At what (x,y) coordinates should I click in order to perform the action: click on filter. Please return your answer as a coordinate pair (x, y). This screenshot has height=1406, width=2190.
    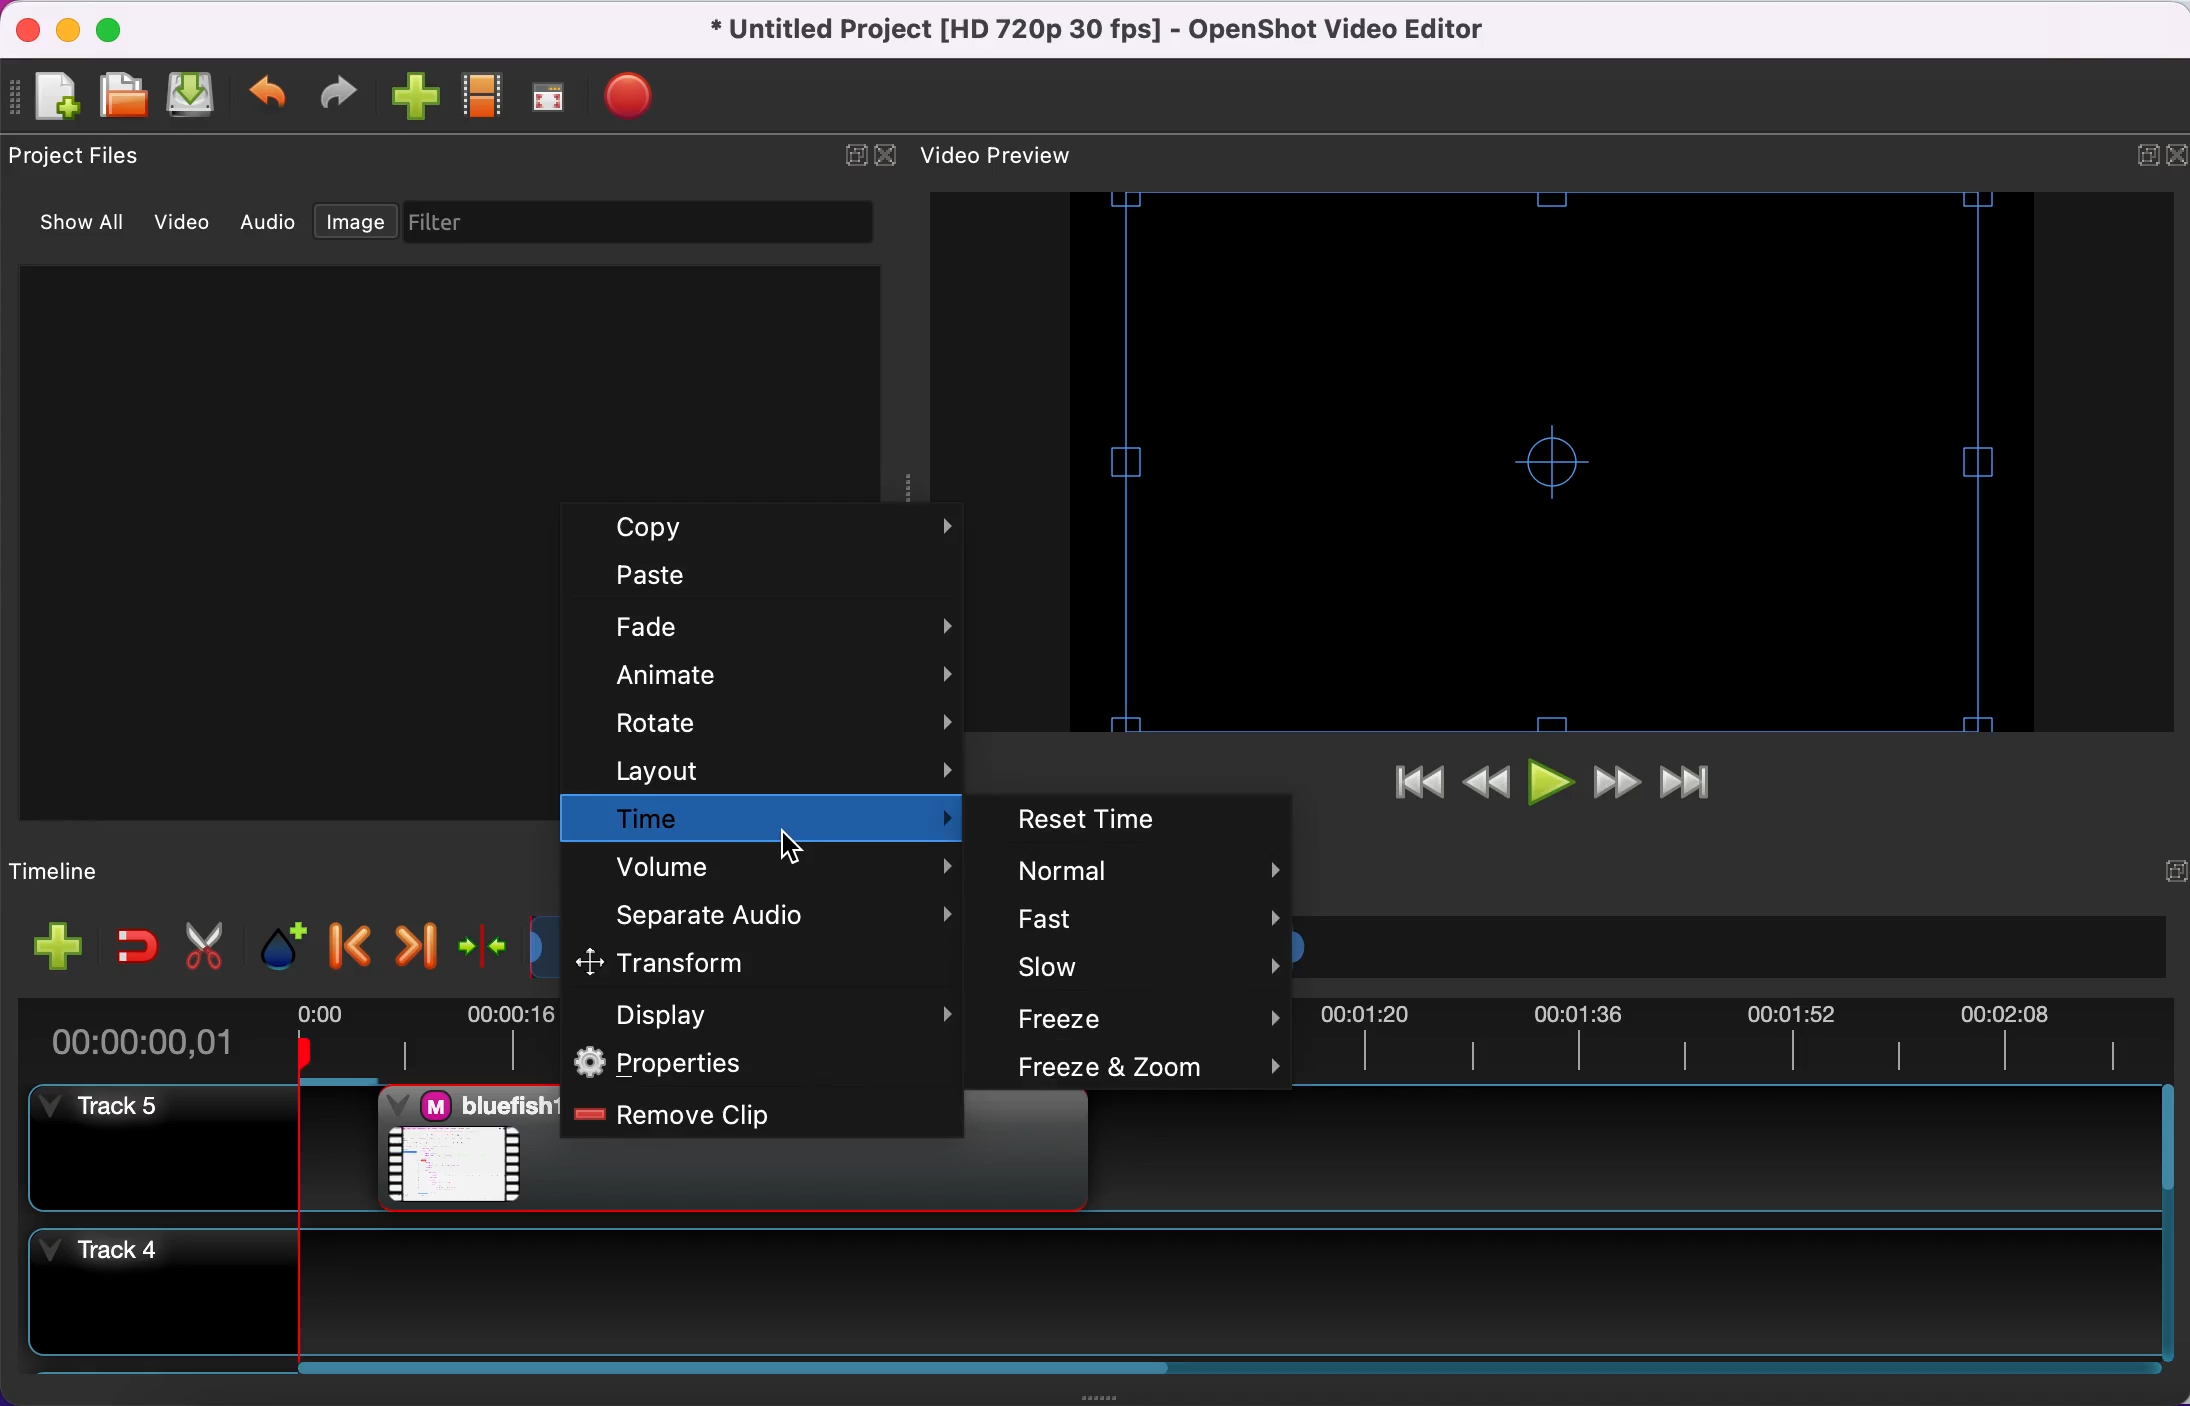
    Looking at the image, I should click on (634, 223).